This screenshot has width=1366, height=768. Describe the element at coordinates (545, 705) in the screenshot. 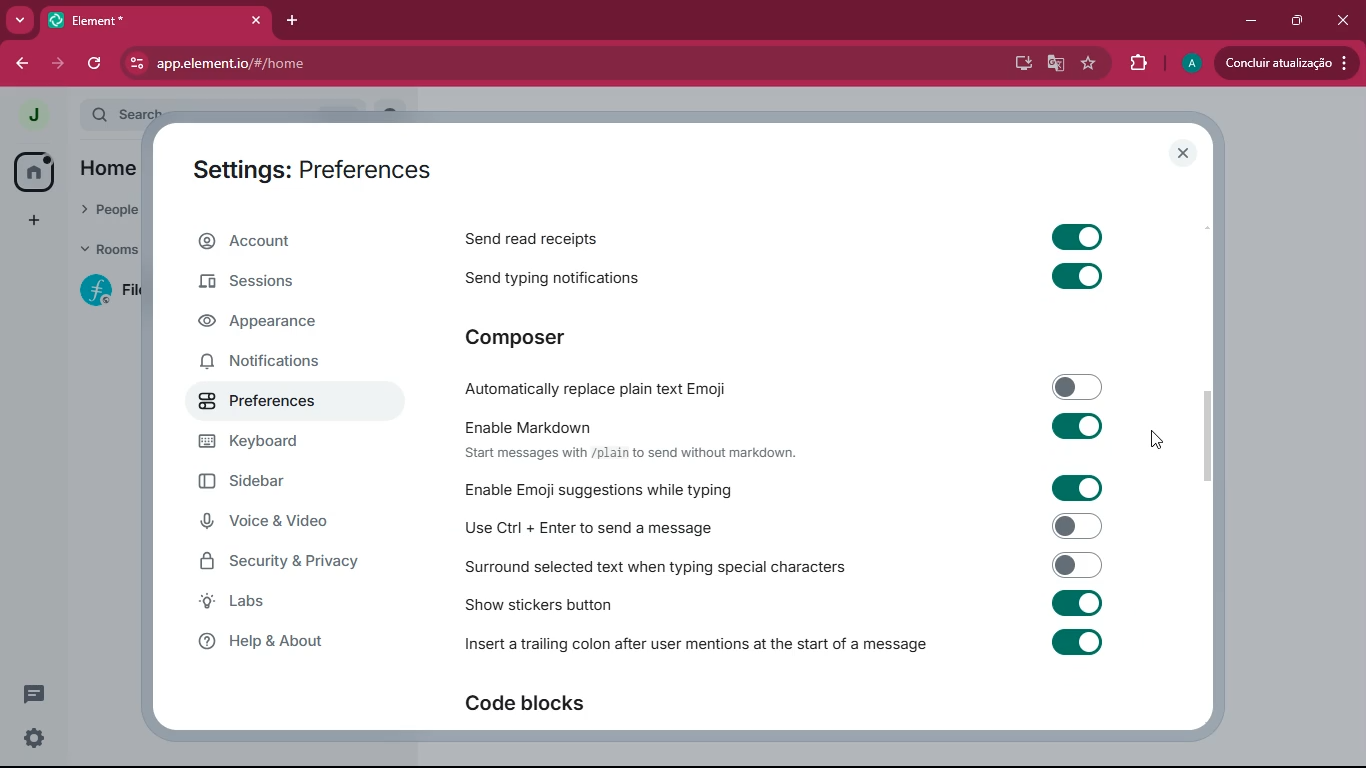

I see `code blocks` at that location.